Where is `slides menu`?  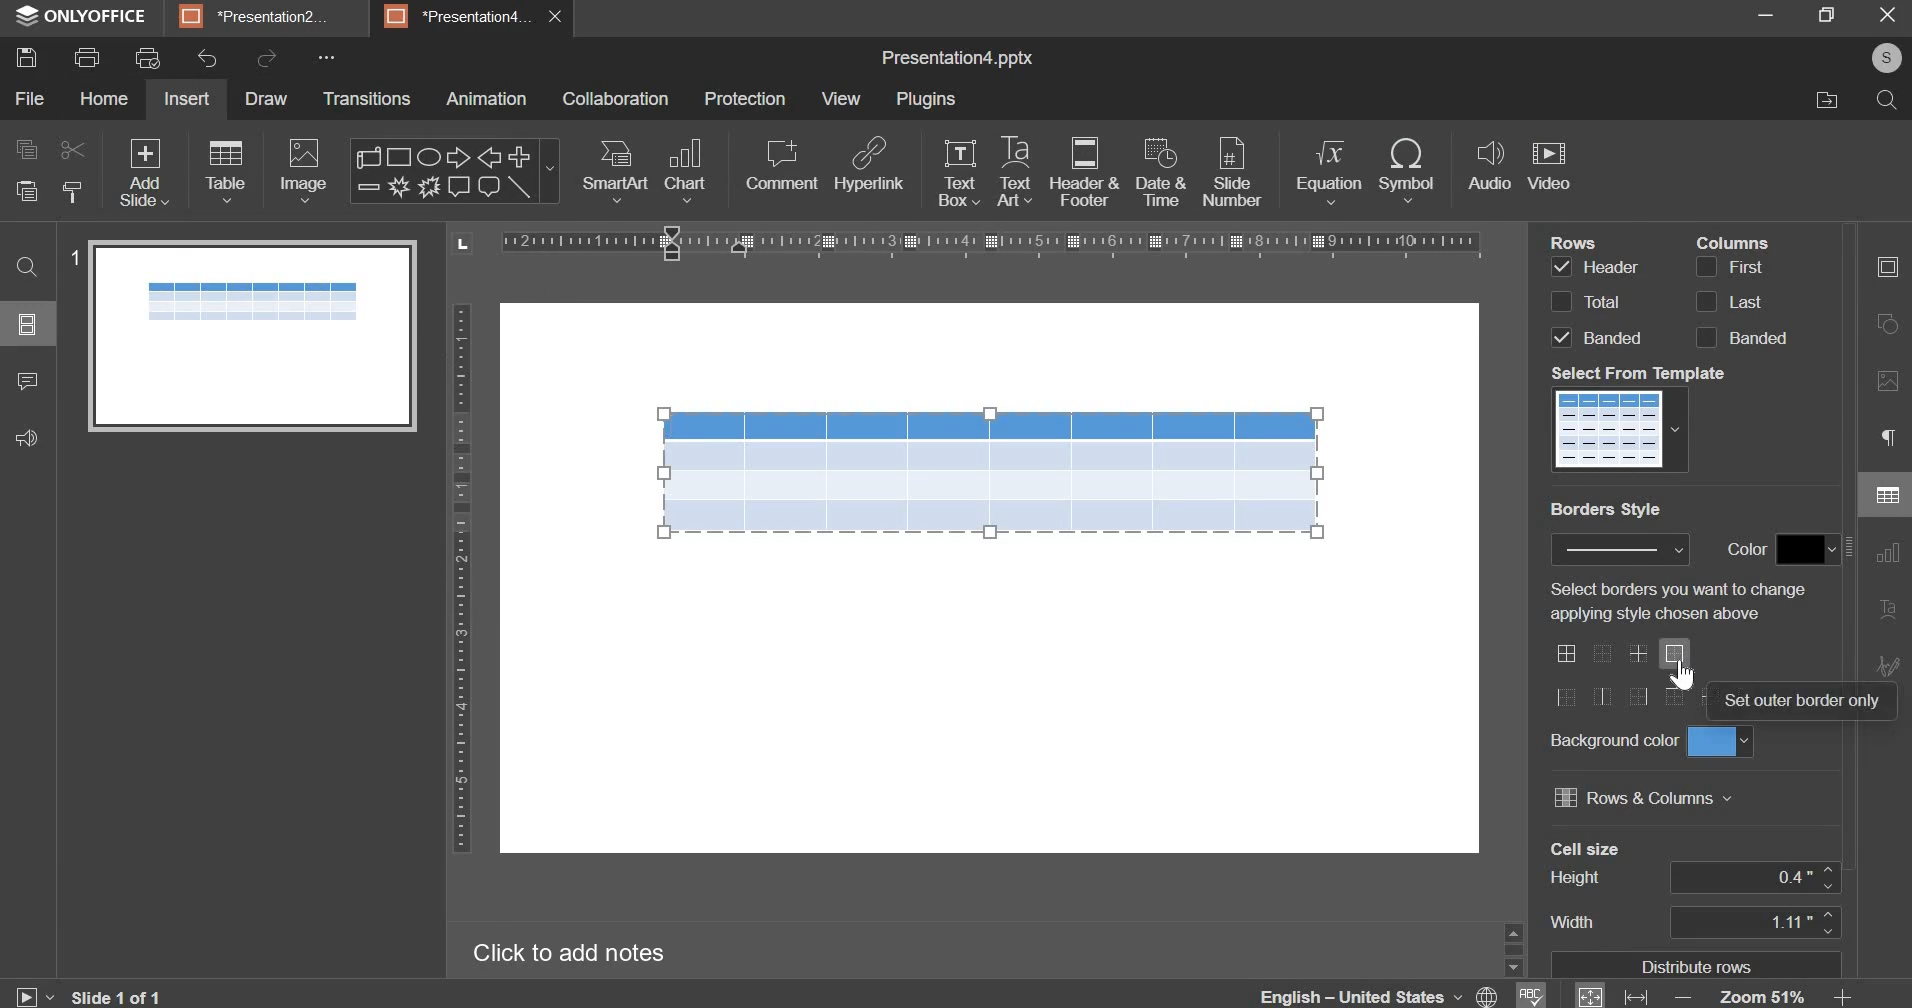 slides menu is located at coordinates (28, 324).